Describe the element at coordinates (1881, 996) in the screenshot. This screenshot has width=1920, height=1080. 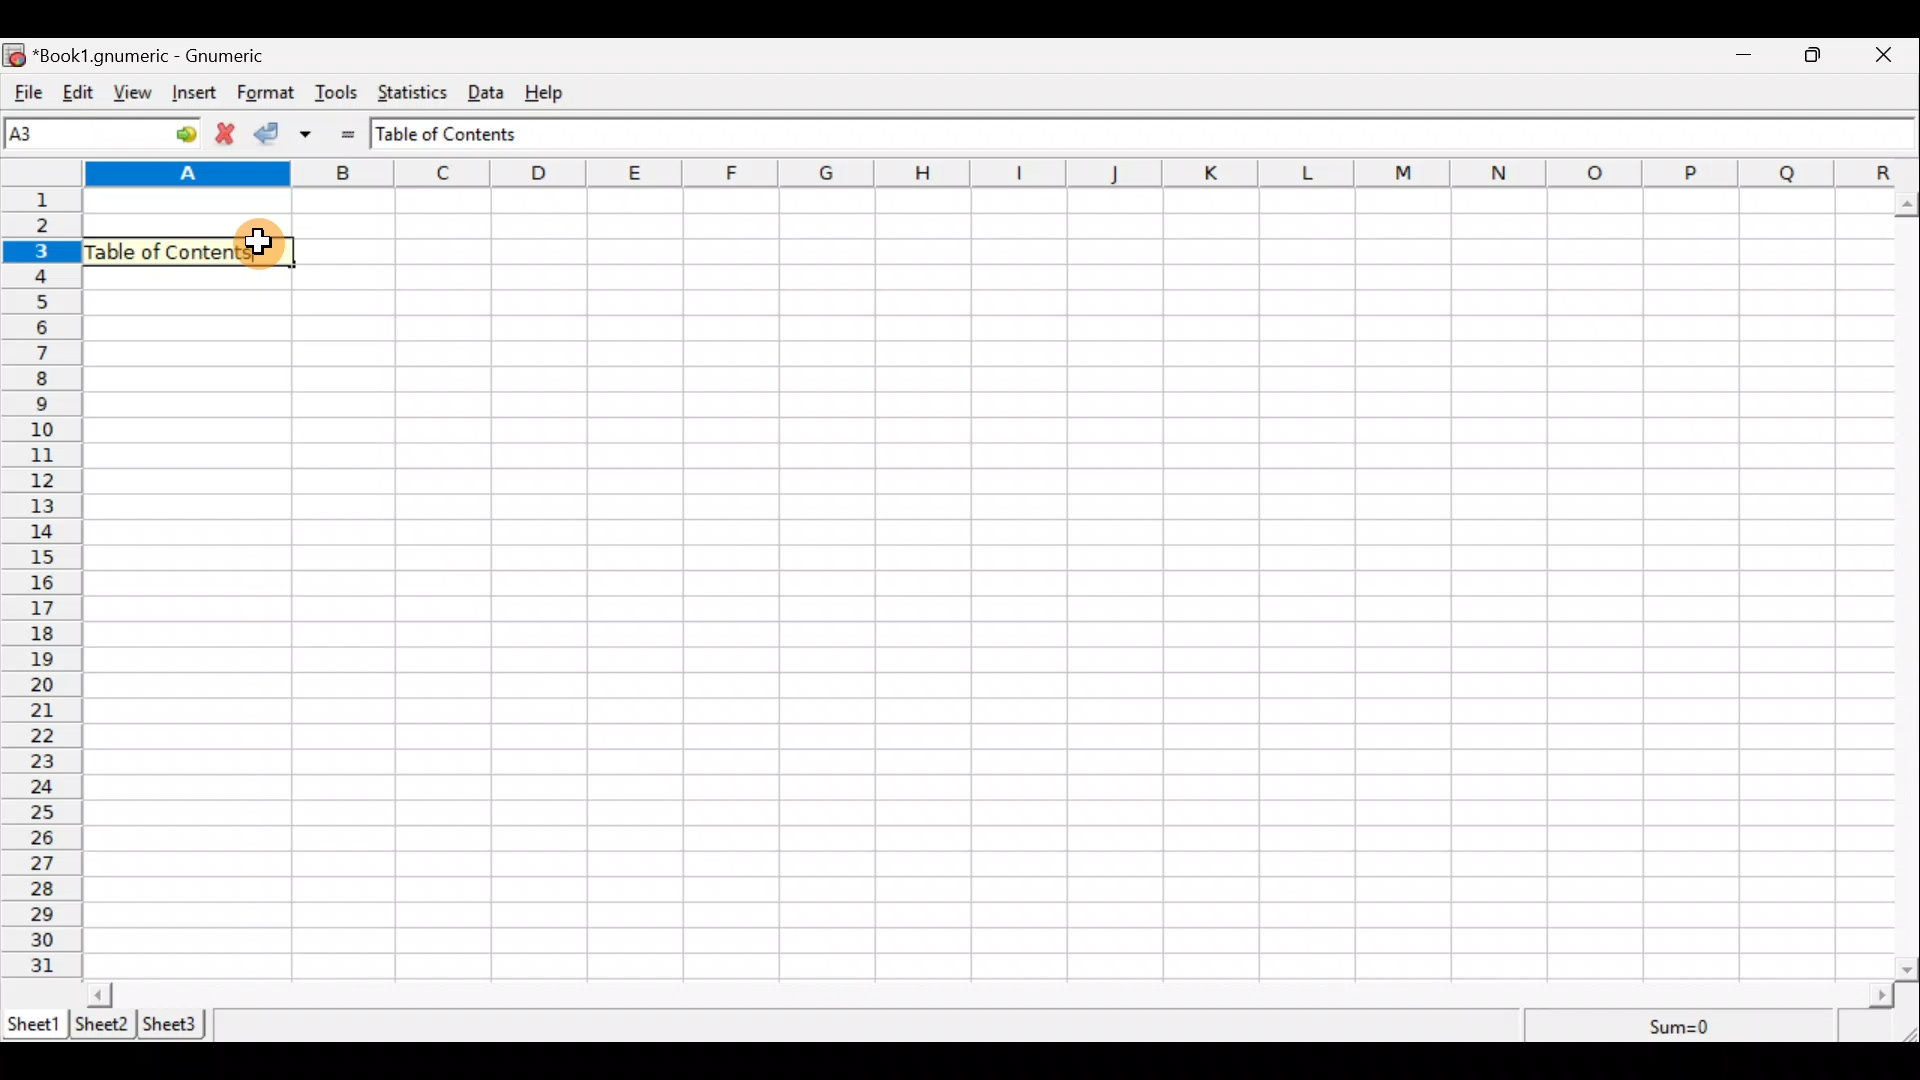
I see `scroll right` at that location.